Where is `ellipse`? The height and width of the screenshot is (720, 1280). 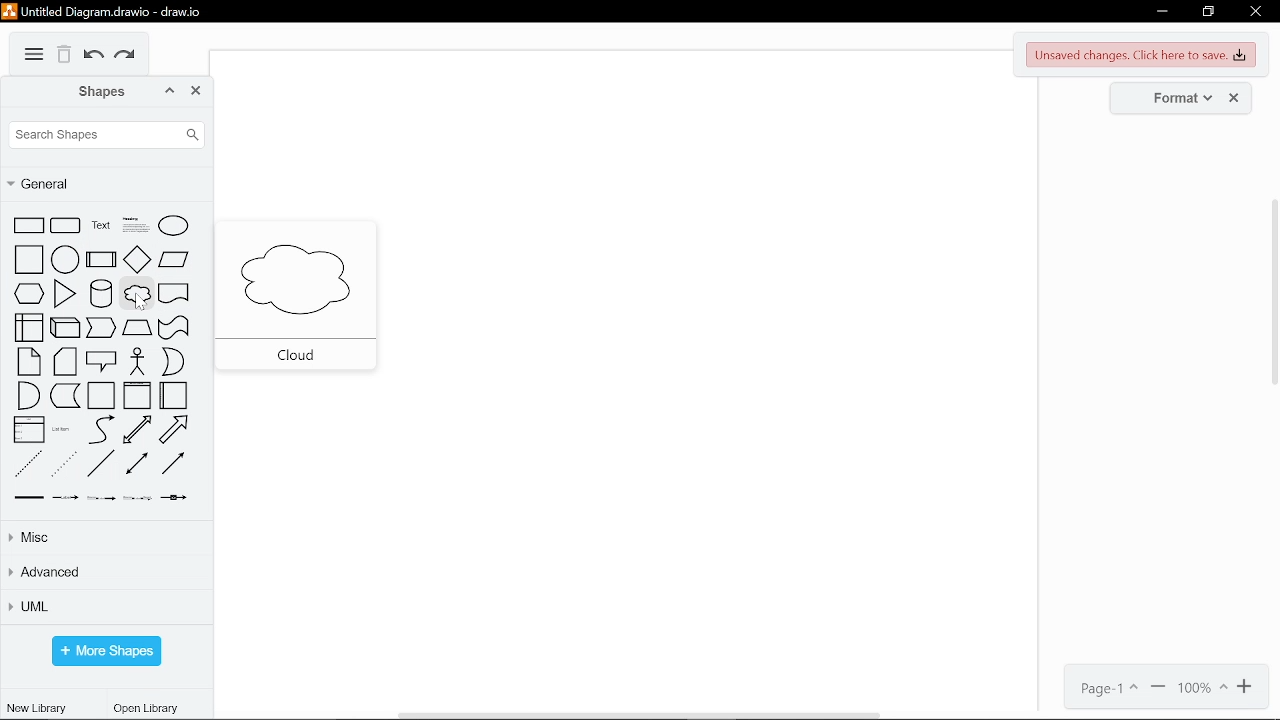
ellipse is located at coordinates (175, 226).